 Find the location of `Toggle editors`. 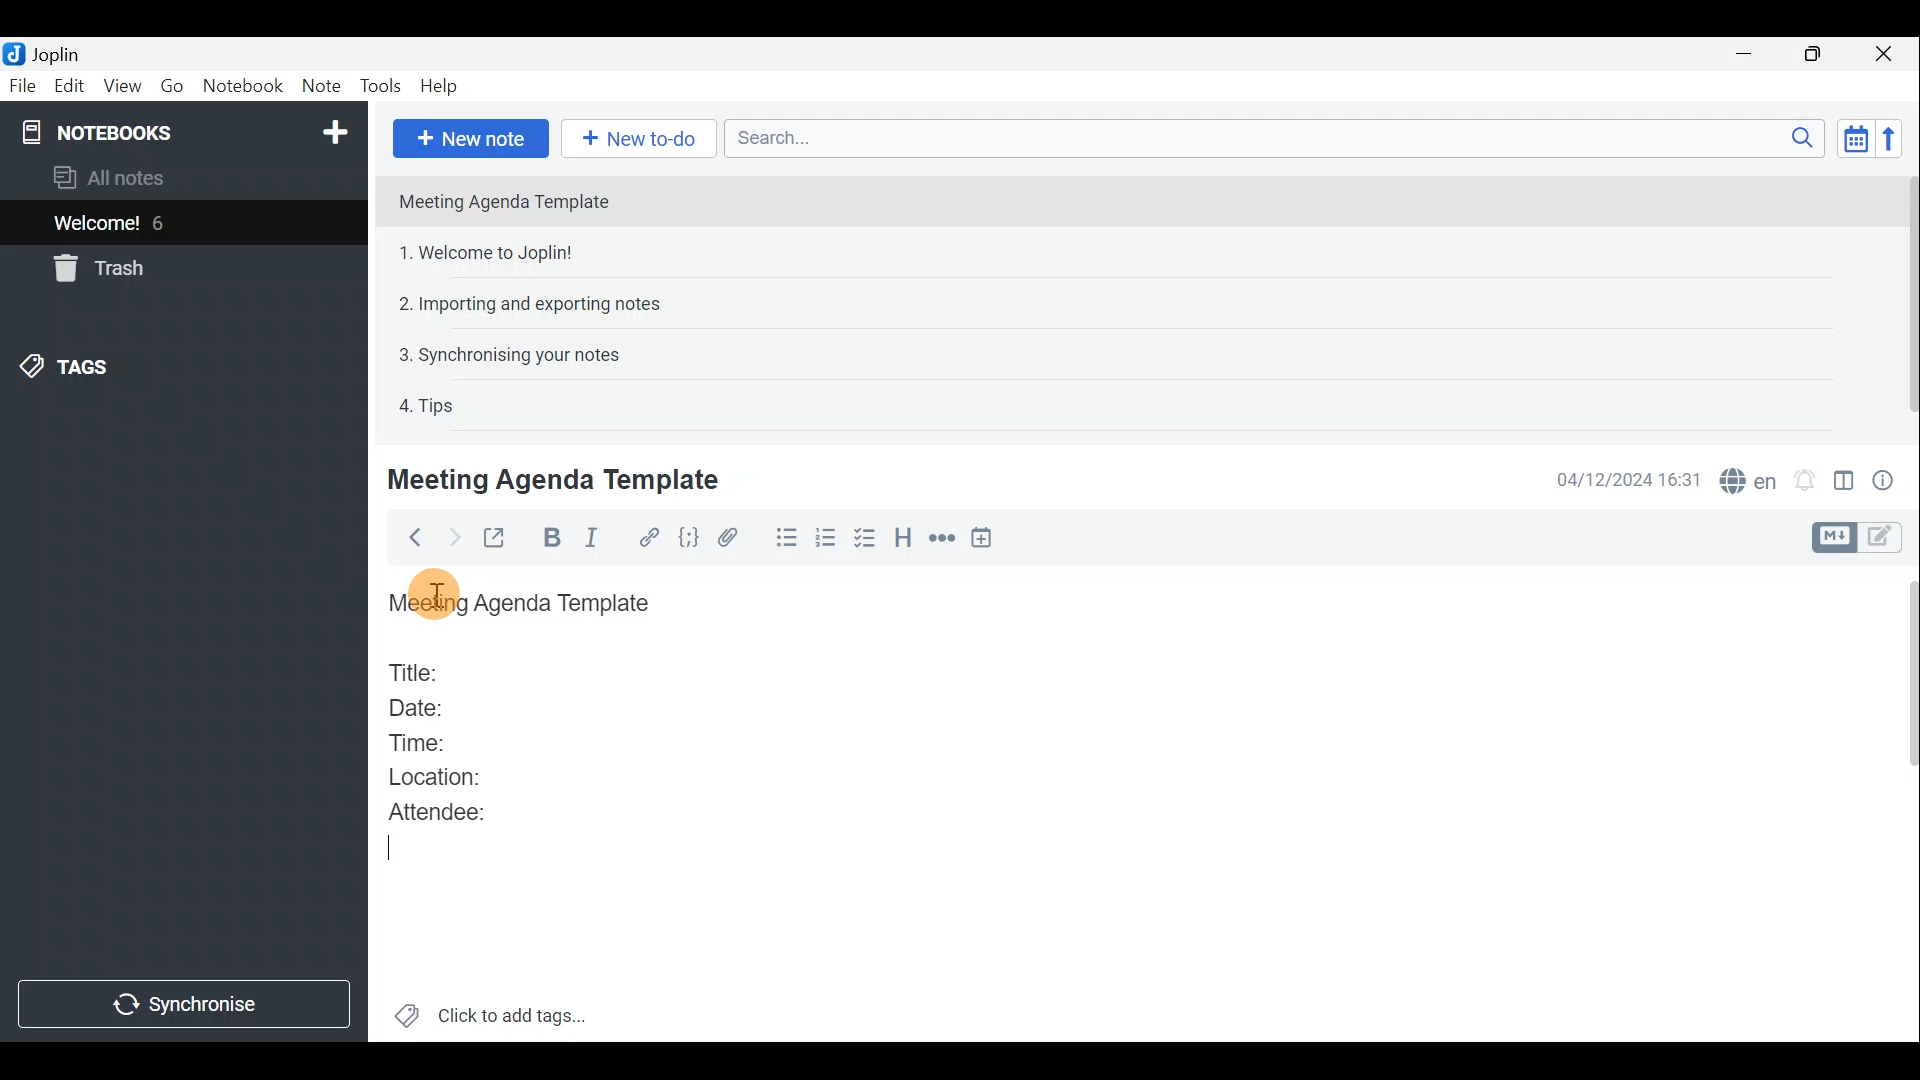

Toggle editors is located at coordinates (1831, 538).